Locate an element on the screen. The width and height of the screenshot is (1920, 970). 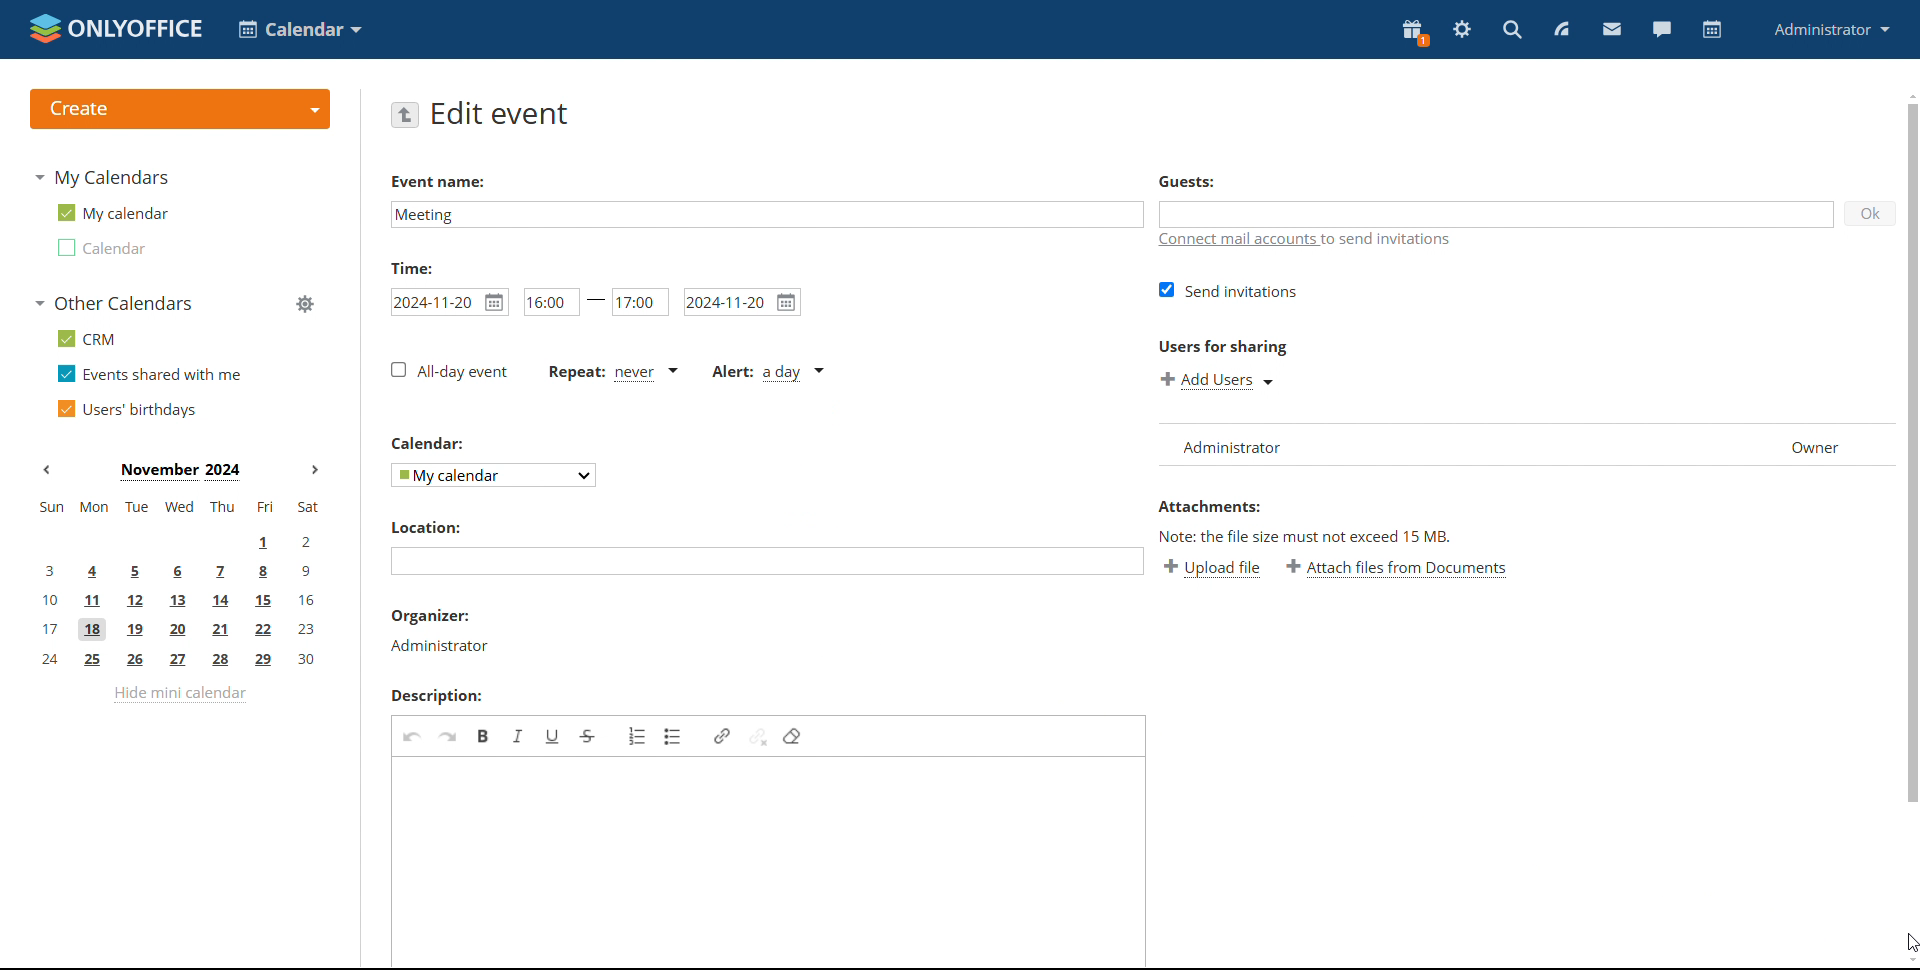
previous month is located at coordinates (52, 470).